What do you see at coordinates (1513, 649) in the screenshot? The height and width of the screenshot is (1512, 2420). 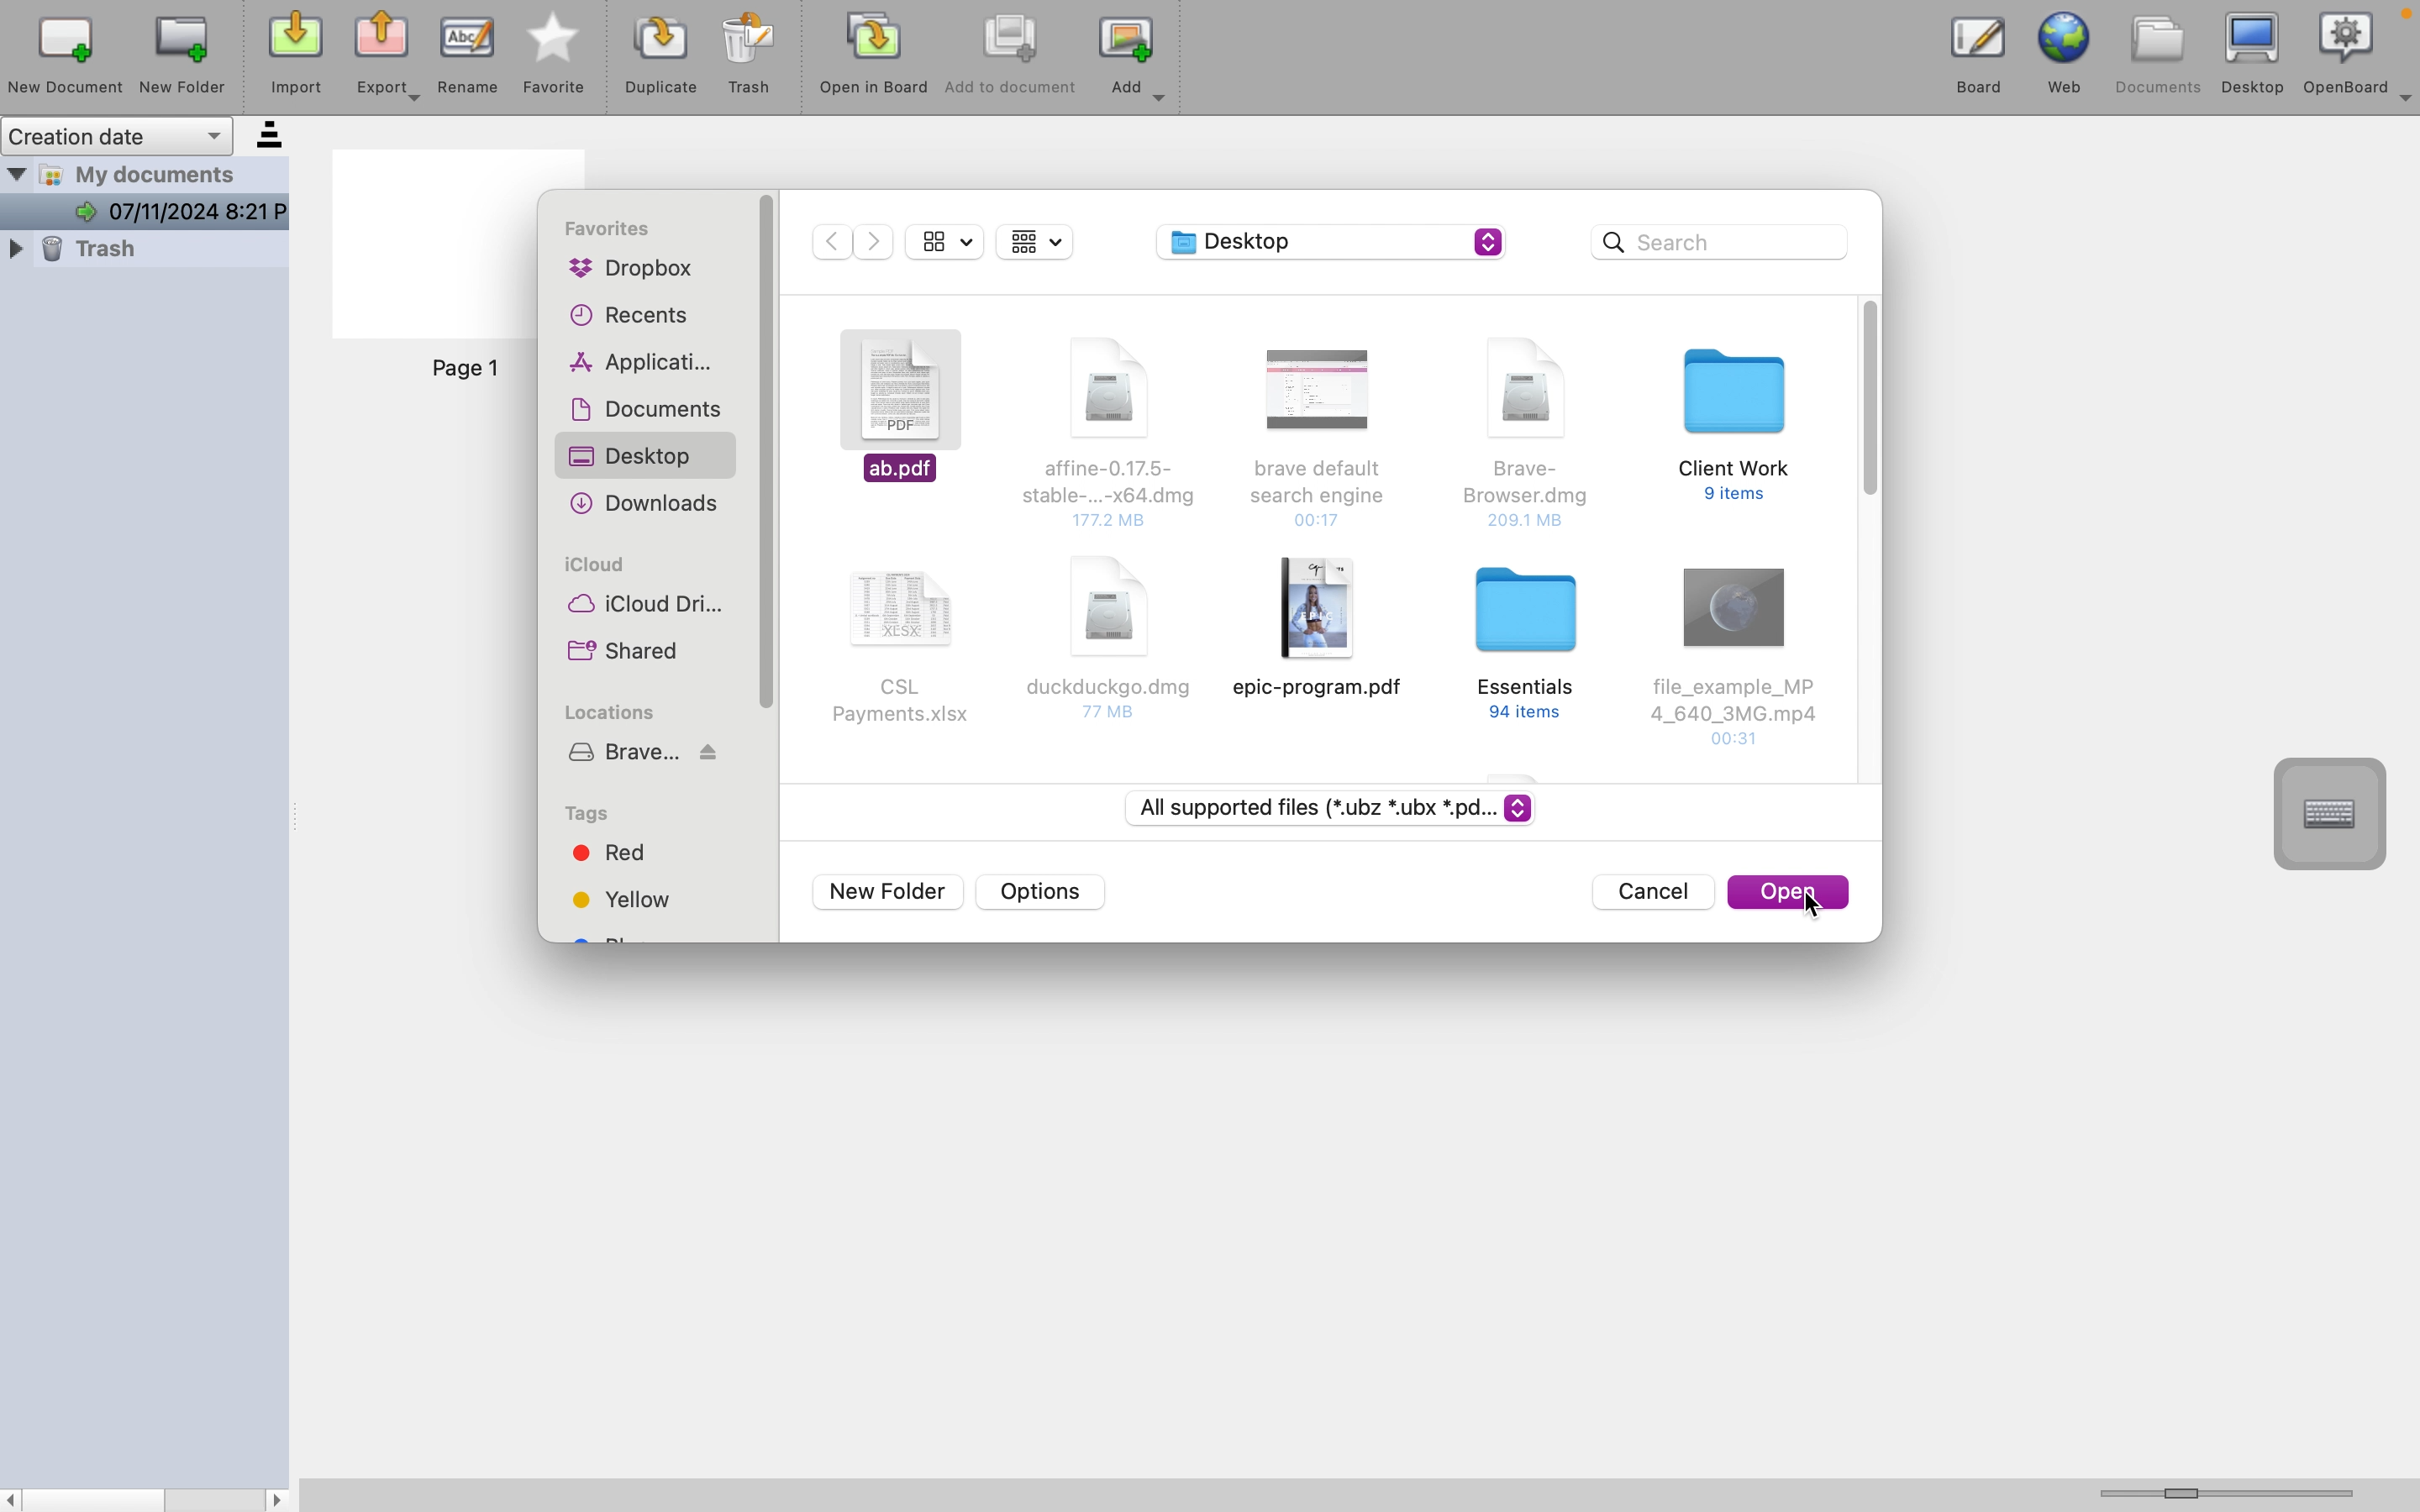 I see `document` at bounding box center [1513, 649].